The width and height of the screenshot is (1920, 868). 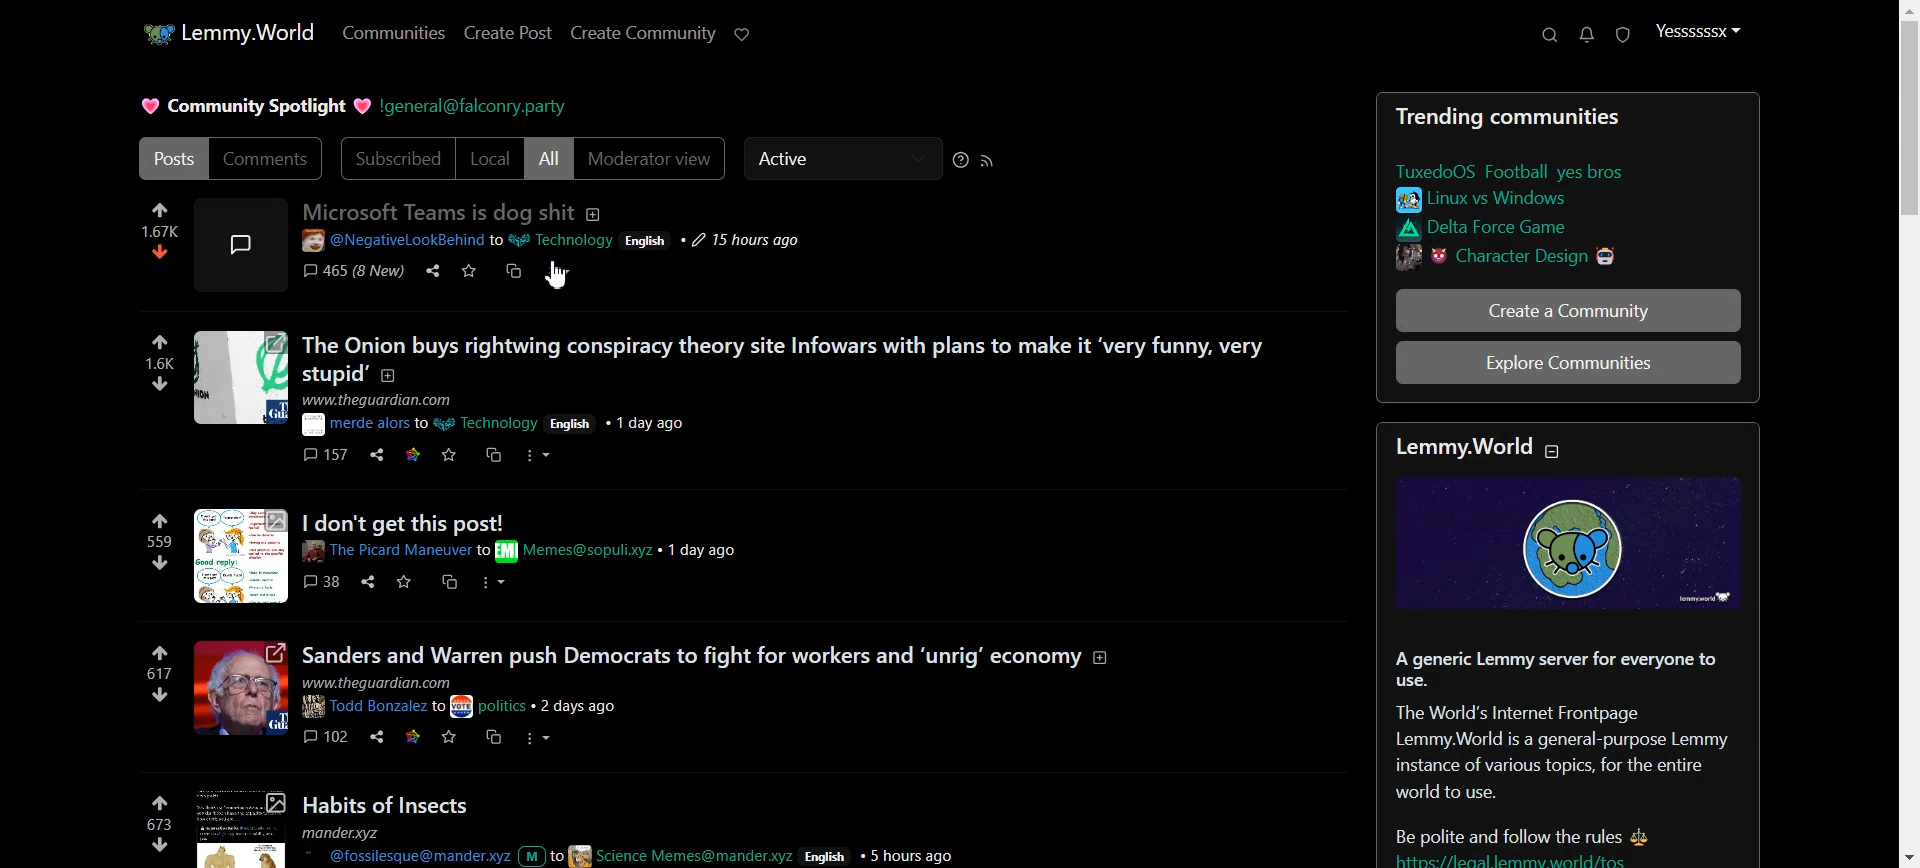 What do you see at coordinates (653, 158) in the screenshot?
I see `Moderator view` at bounding box center [653, 158].